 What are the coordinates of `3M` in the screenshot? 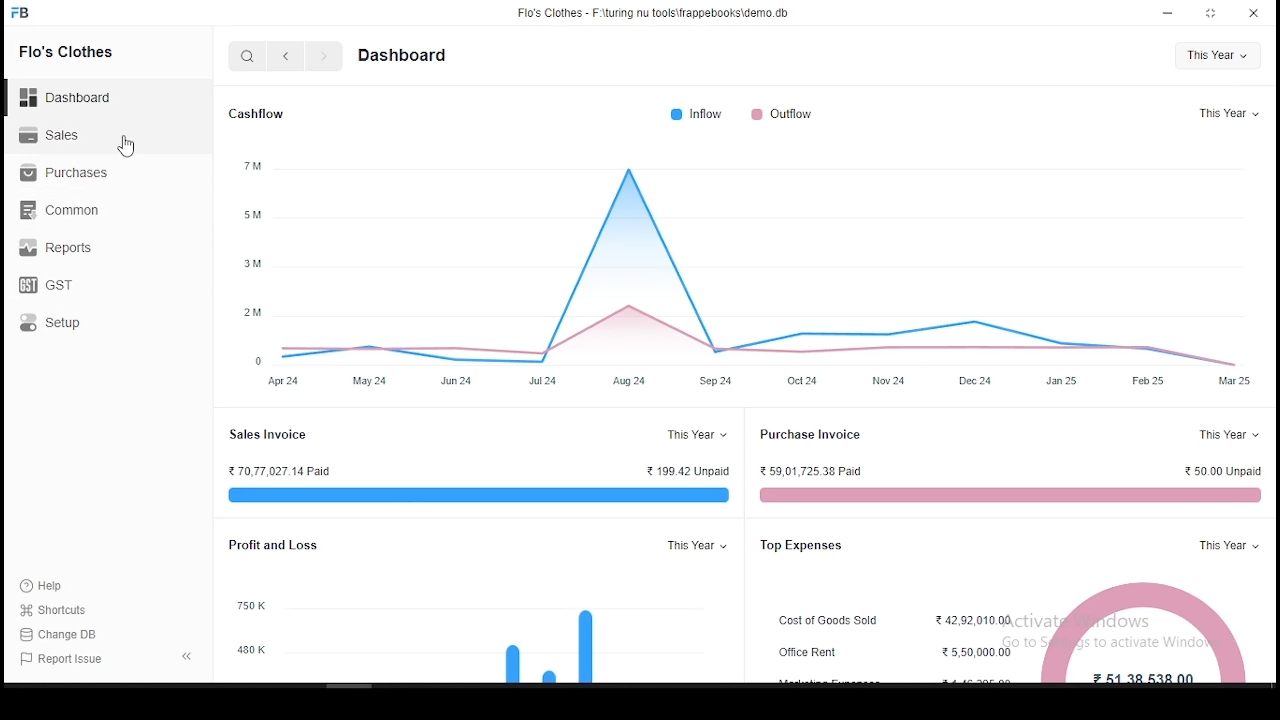 It's located at (253, 266).